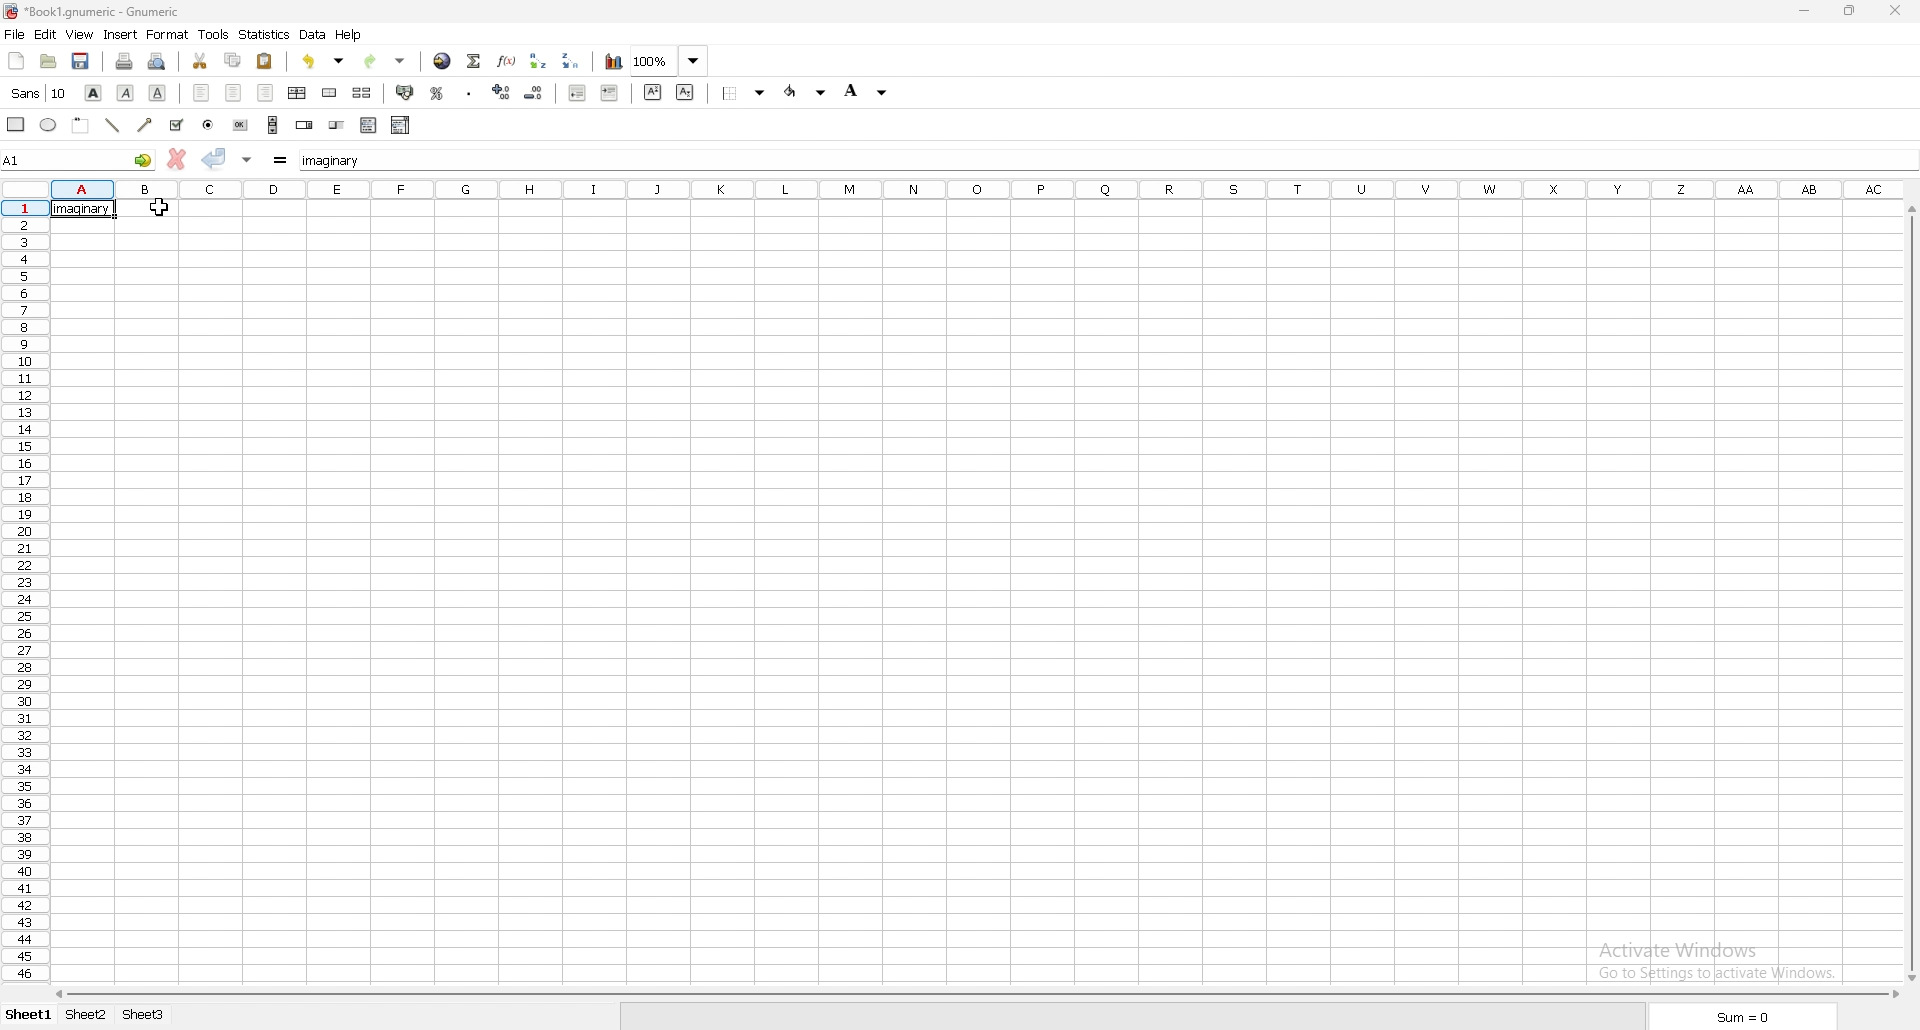  Describe the element at coordinates (124, 60) in the screenshot. I see `print` at that location.